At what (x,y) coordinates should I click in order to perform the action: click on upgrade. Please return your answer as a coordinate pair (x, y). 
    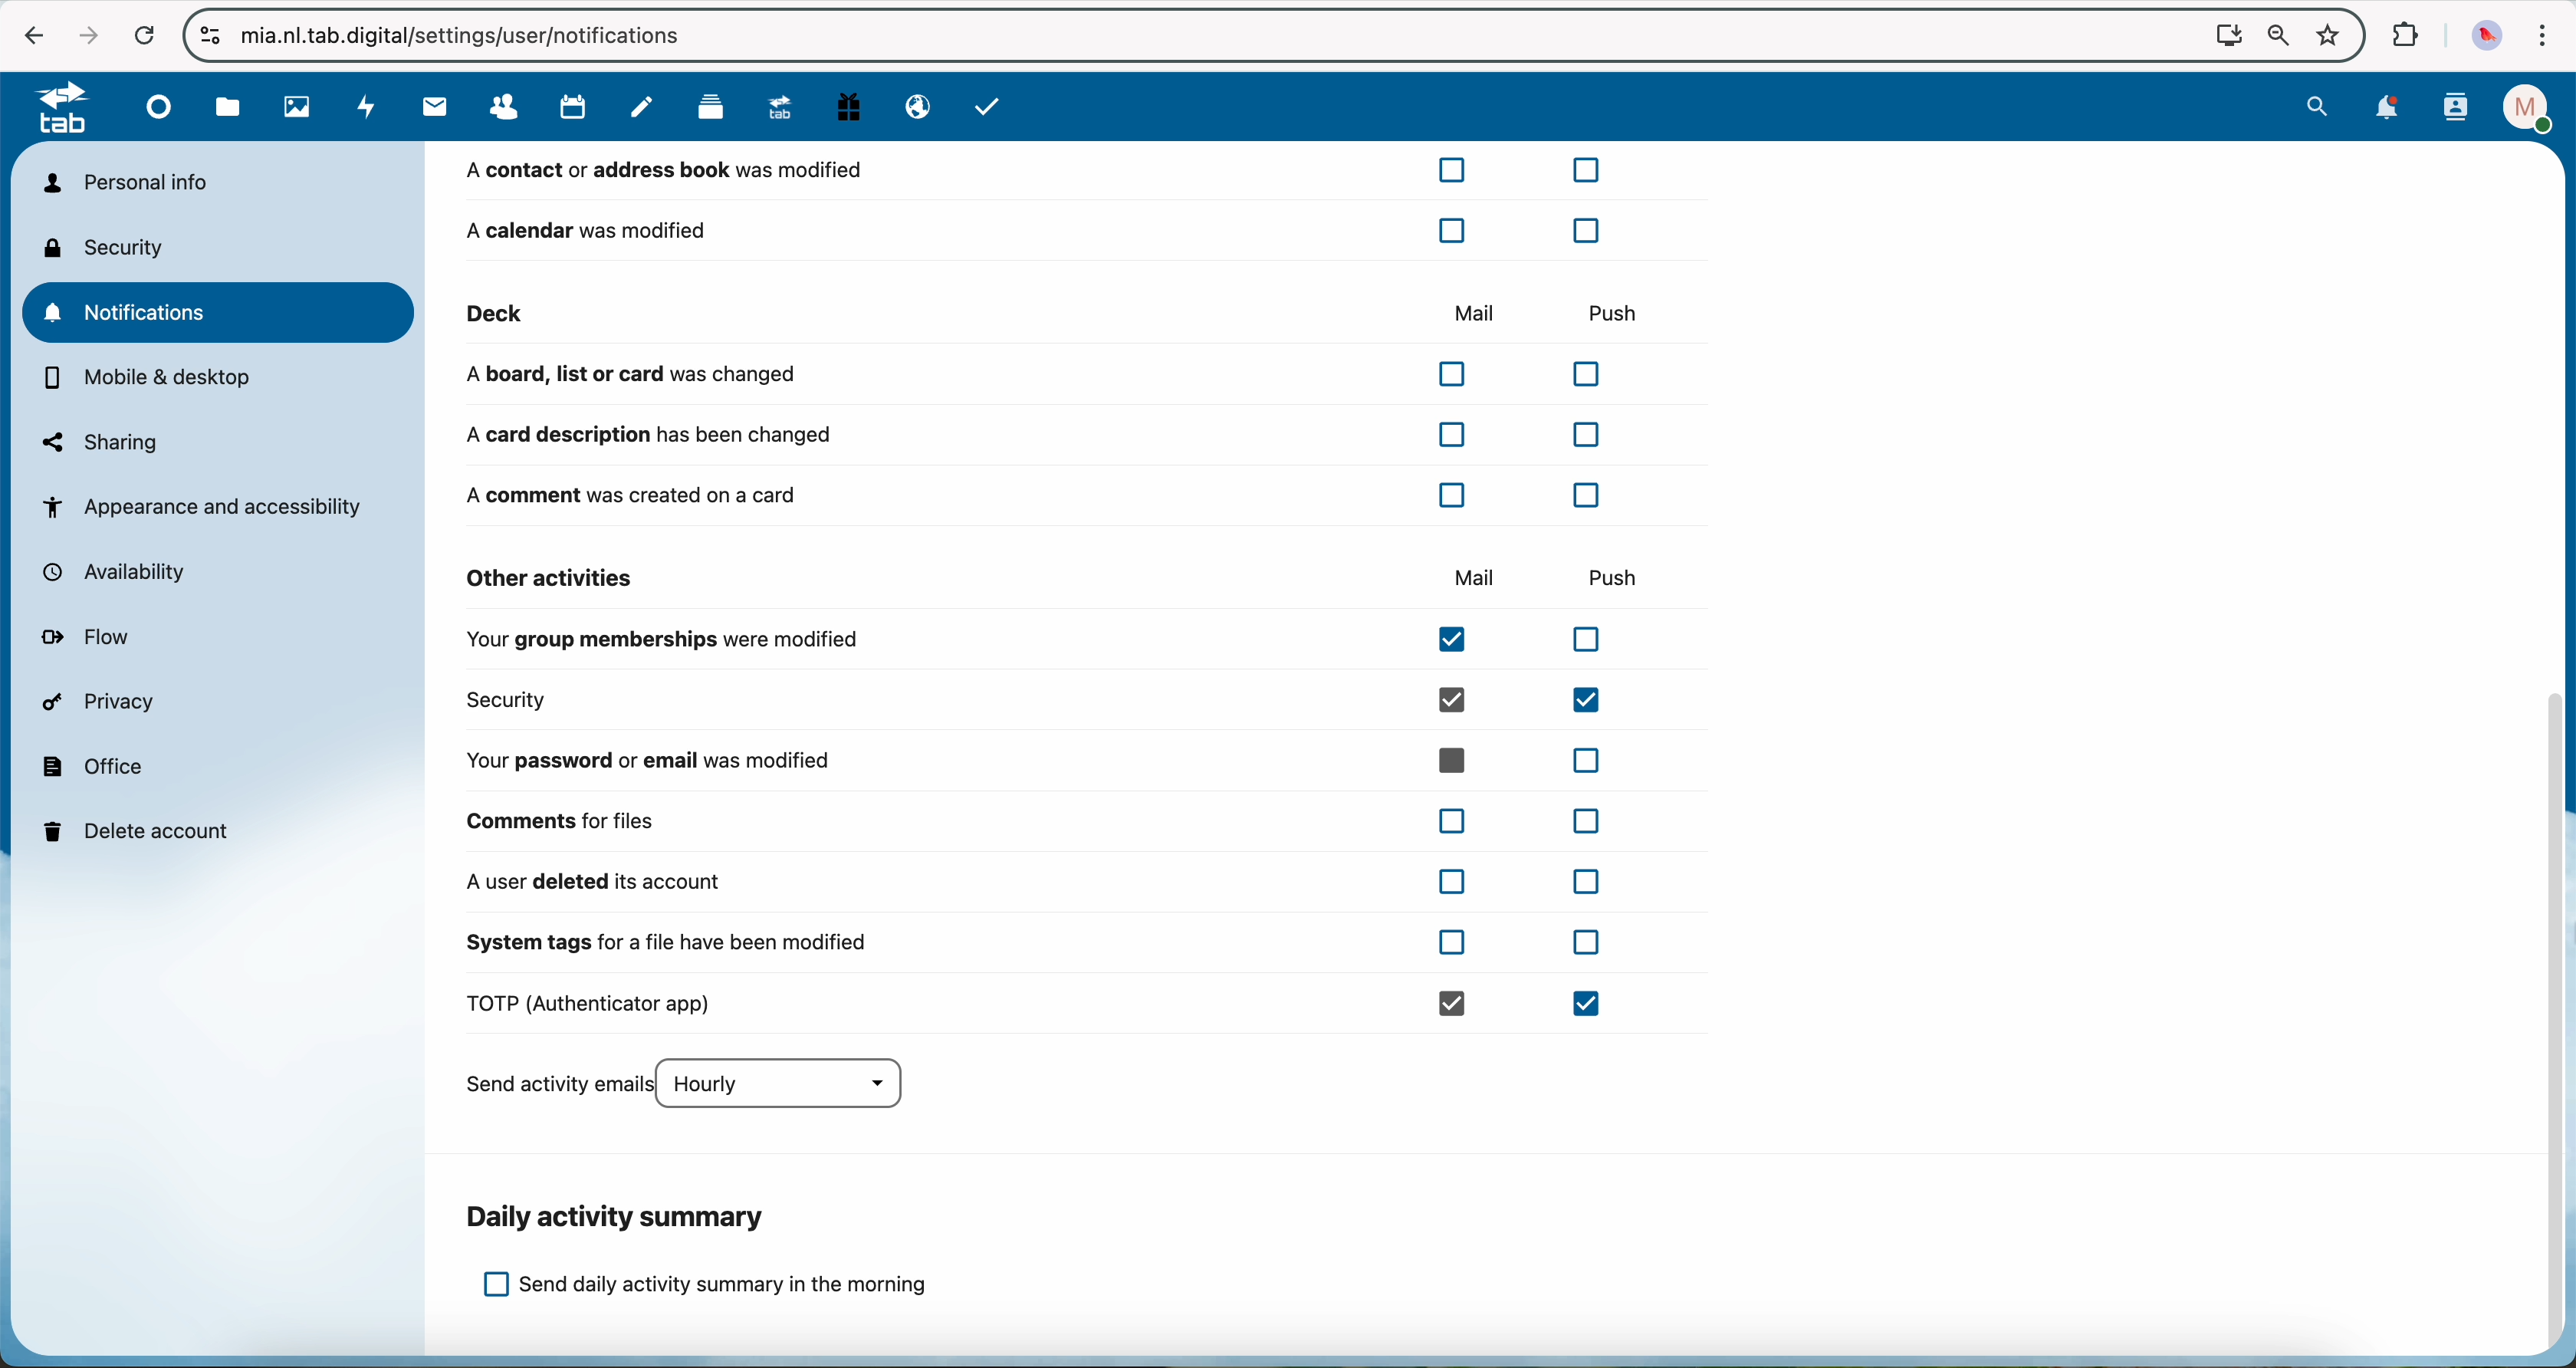
    Looking at the image, I should click on (787, 111).